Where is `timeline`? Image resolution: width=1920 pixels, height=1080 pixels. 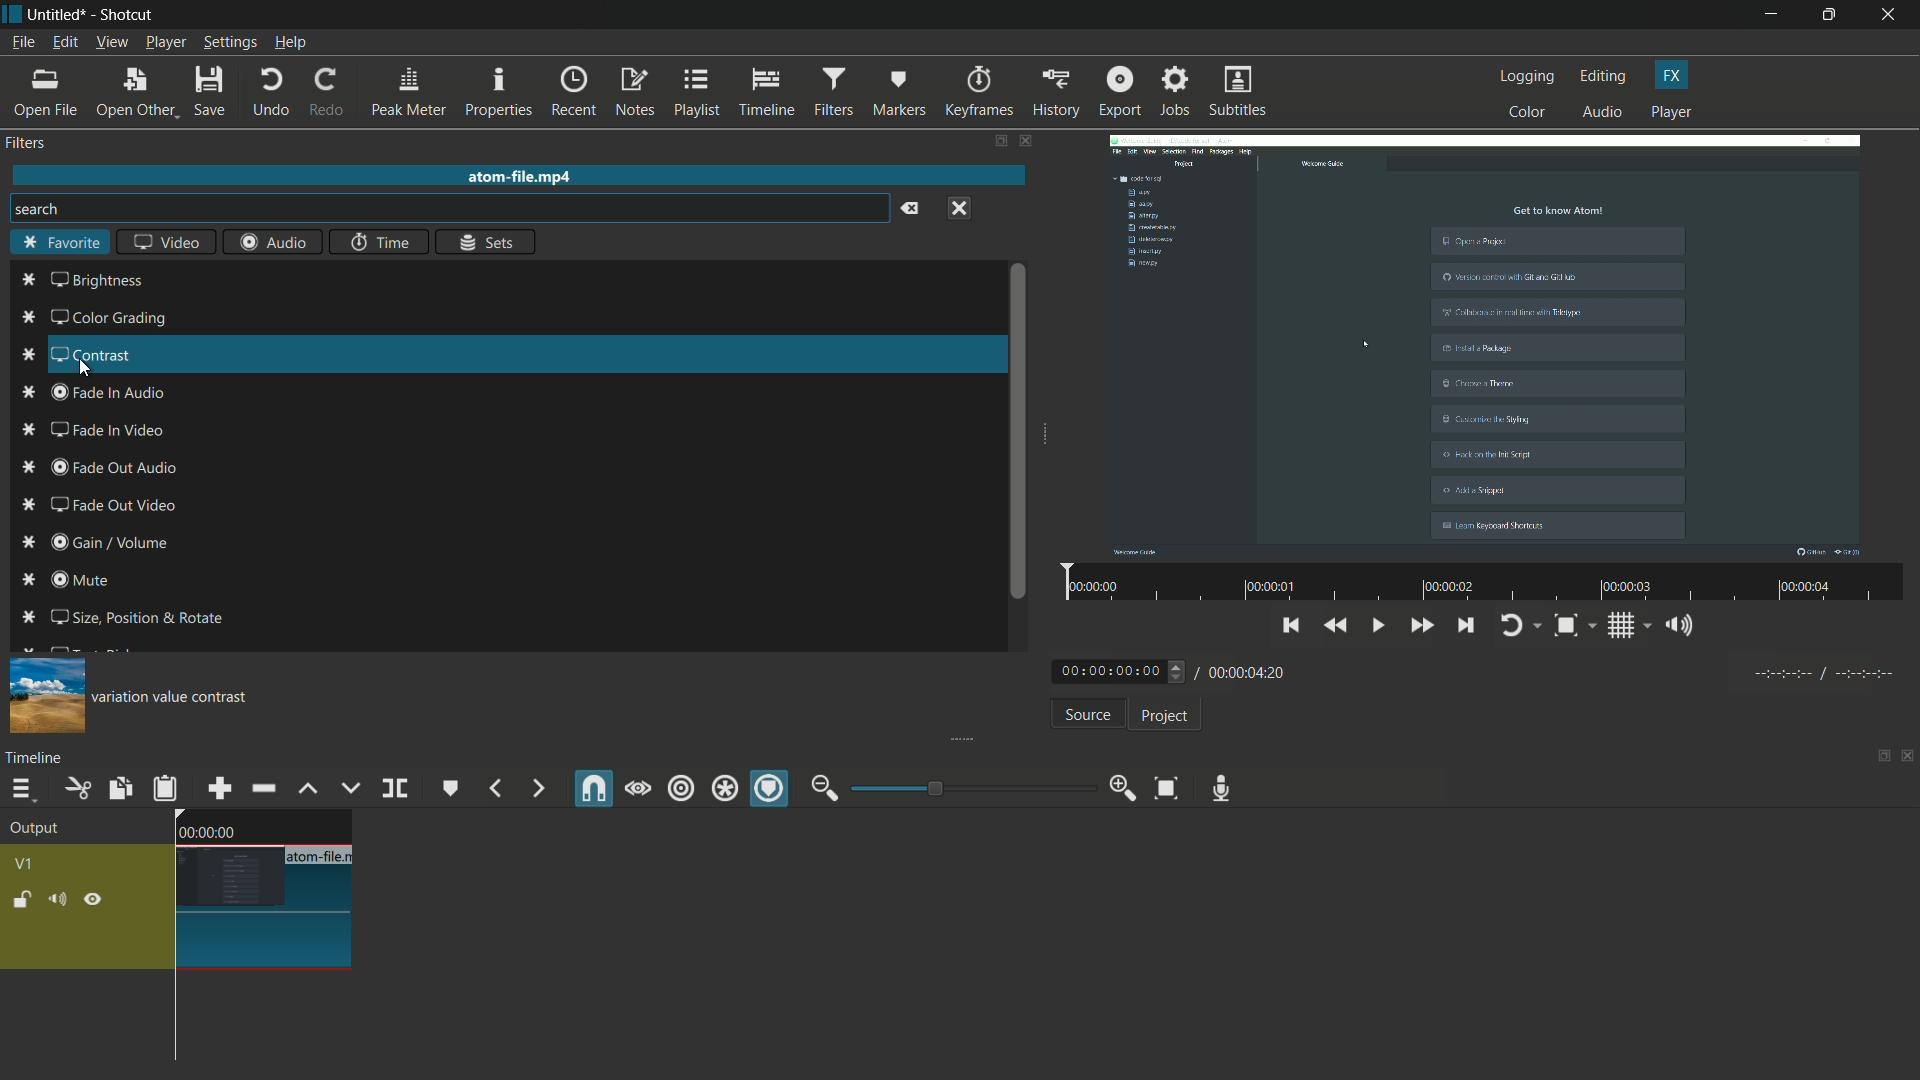
timeline is located at coordinates (768, 93).